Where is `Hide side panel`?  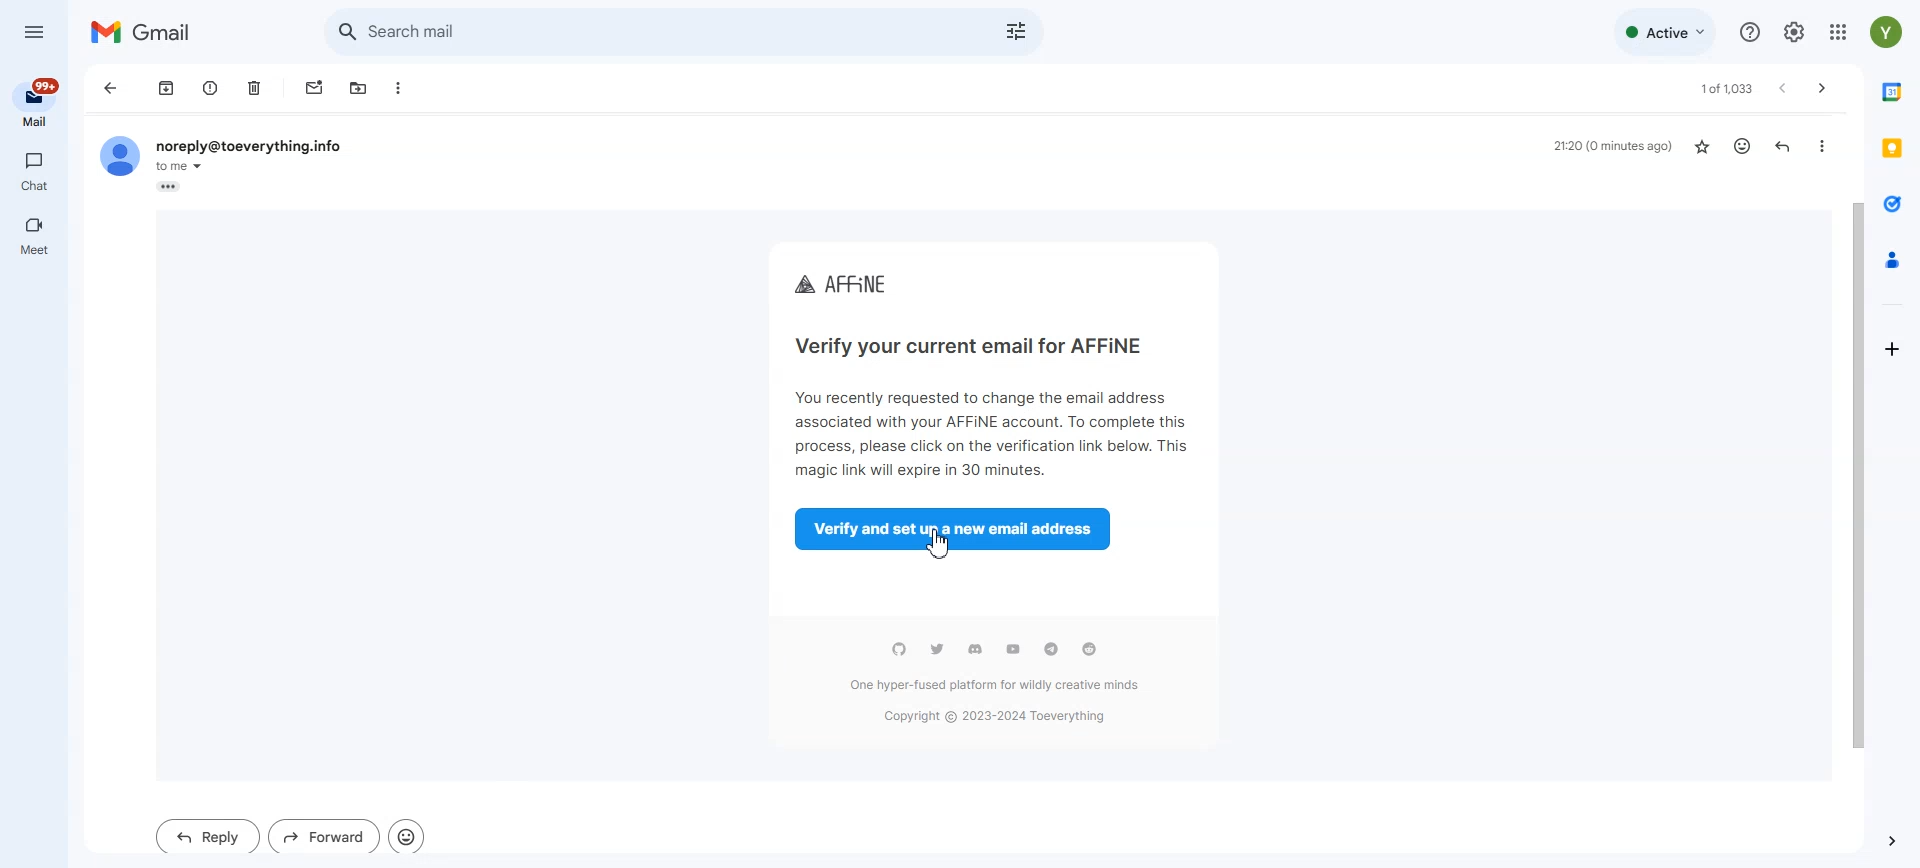
Hide side panel is located at coordinates (1890, 842).